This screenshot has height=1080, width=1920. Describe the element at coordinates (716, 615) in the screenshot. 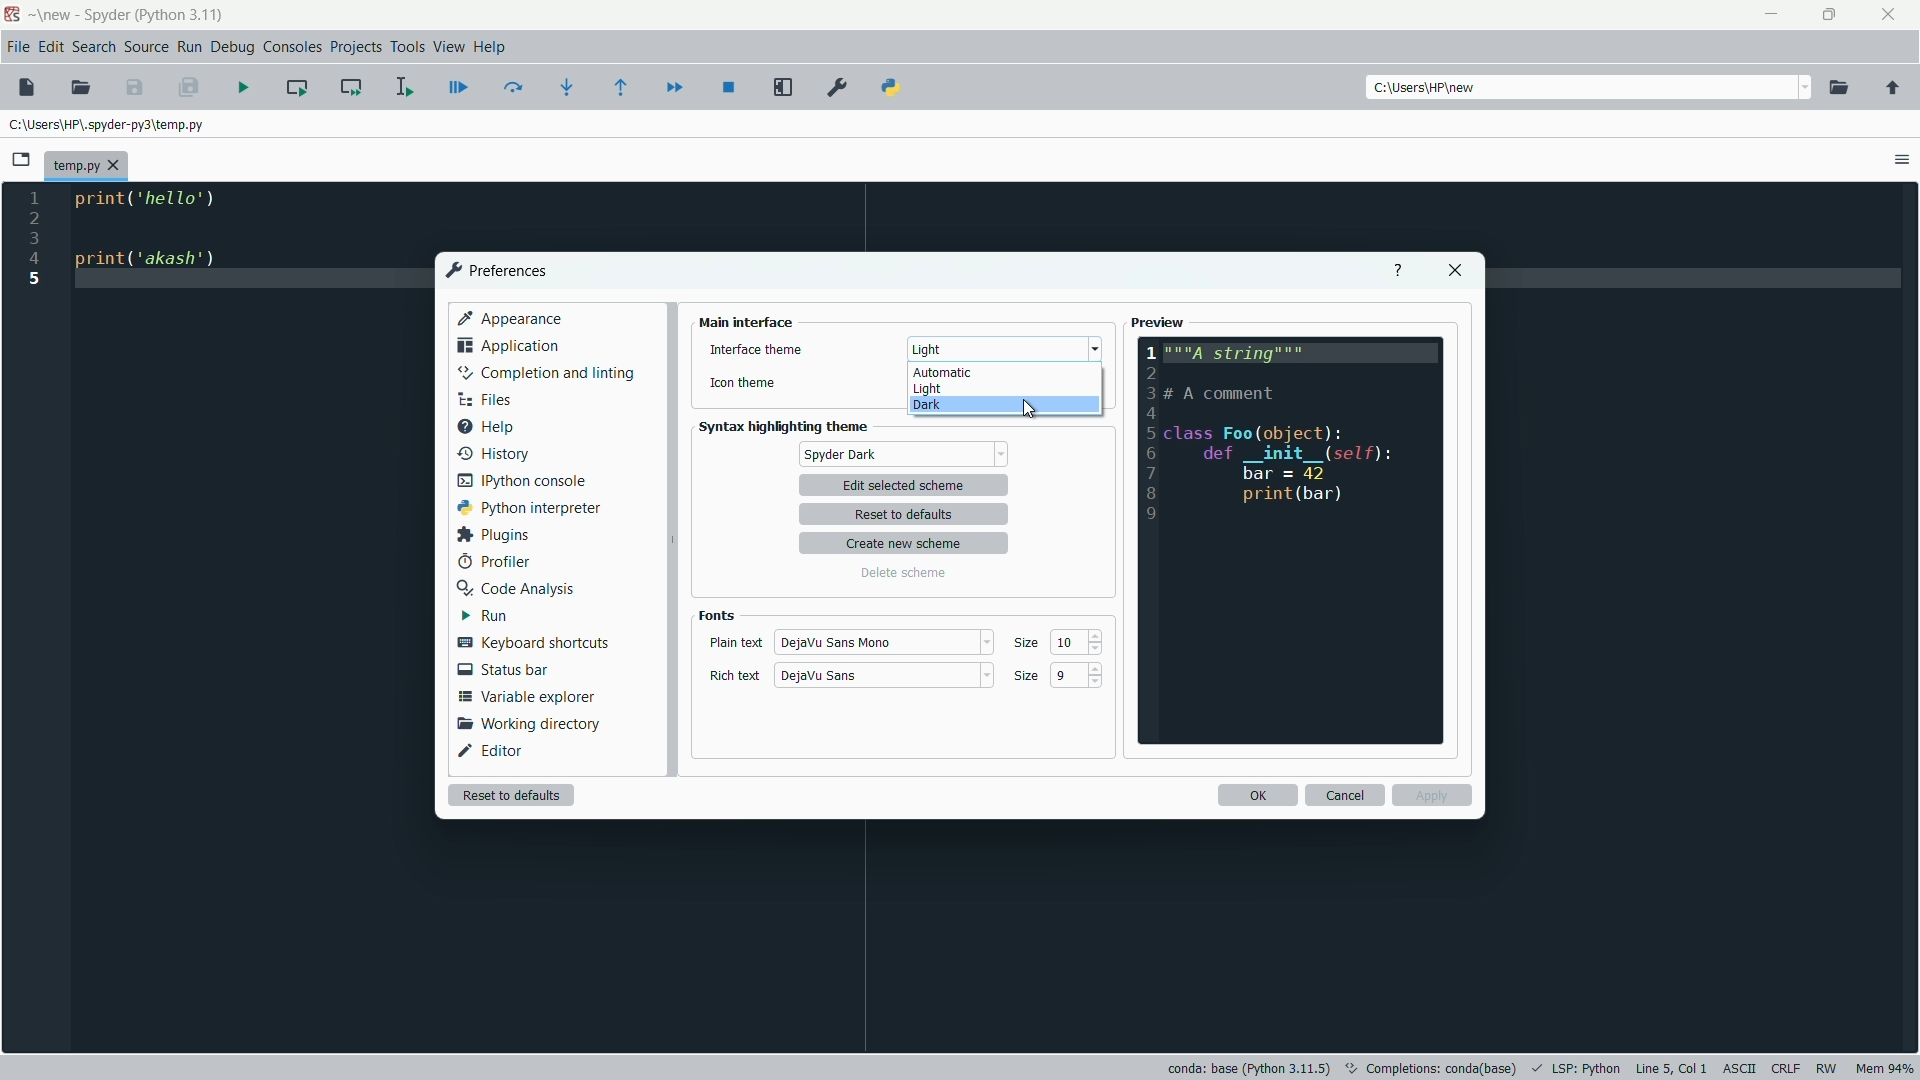

I see `fonts` at that location.